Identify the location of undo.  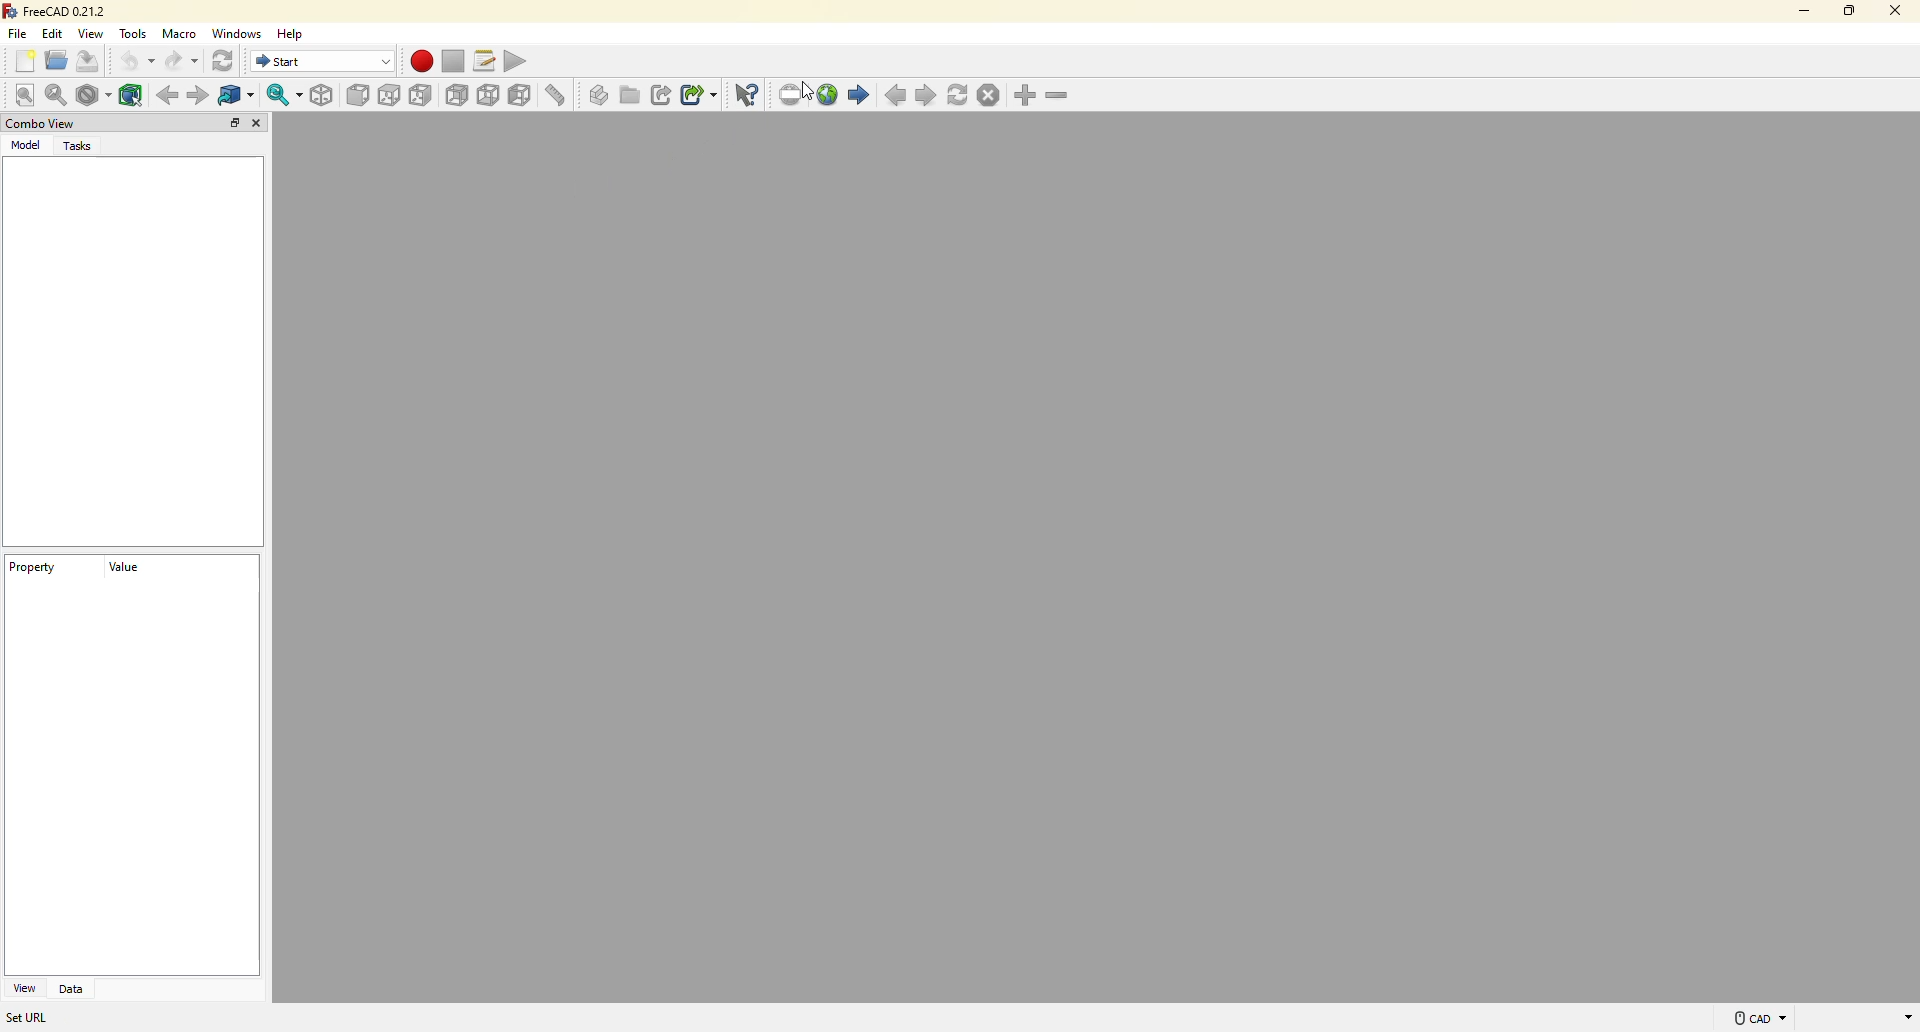
(137, 62).